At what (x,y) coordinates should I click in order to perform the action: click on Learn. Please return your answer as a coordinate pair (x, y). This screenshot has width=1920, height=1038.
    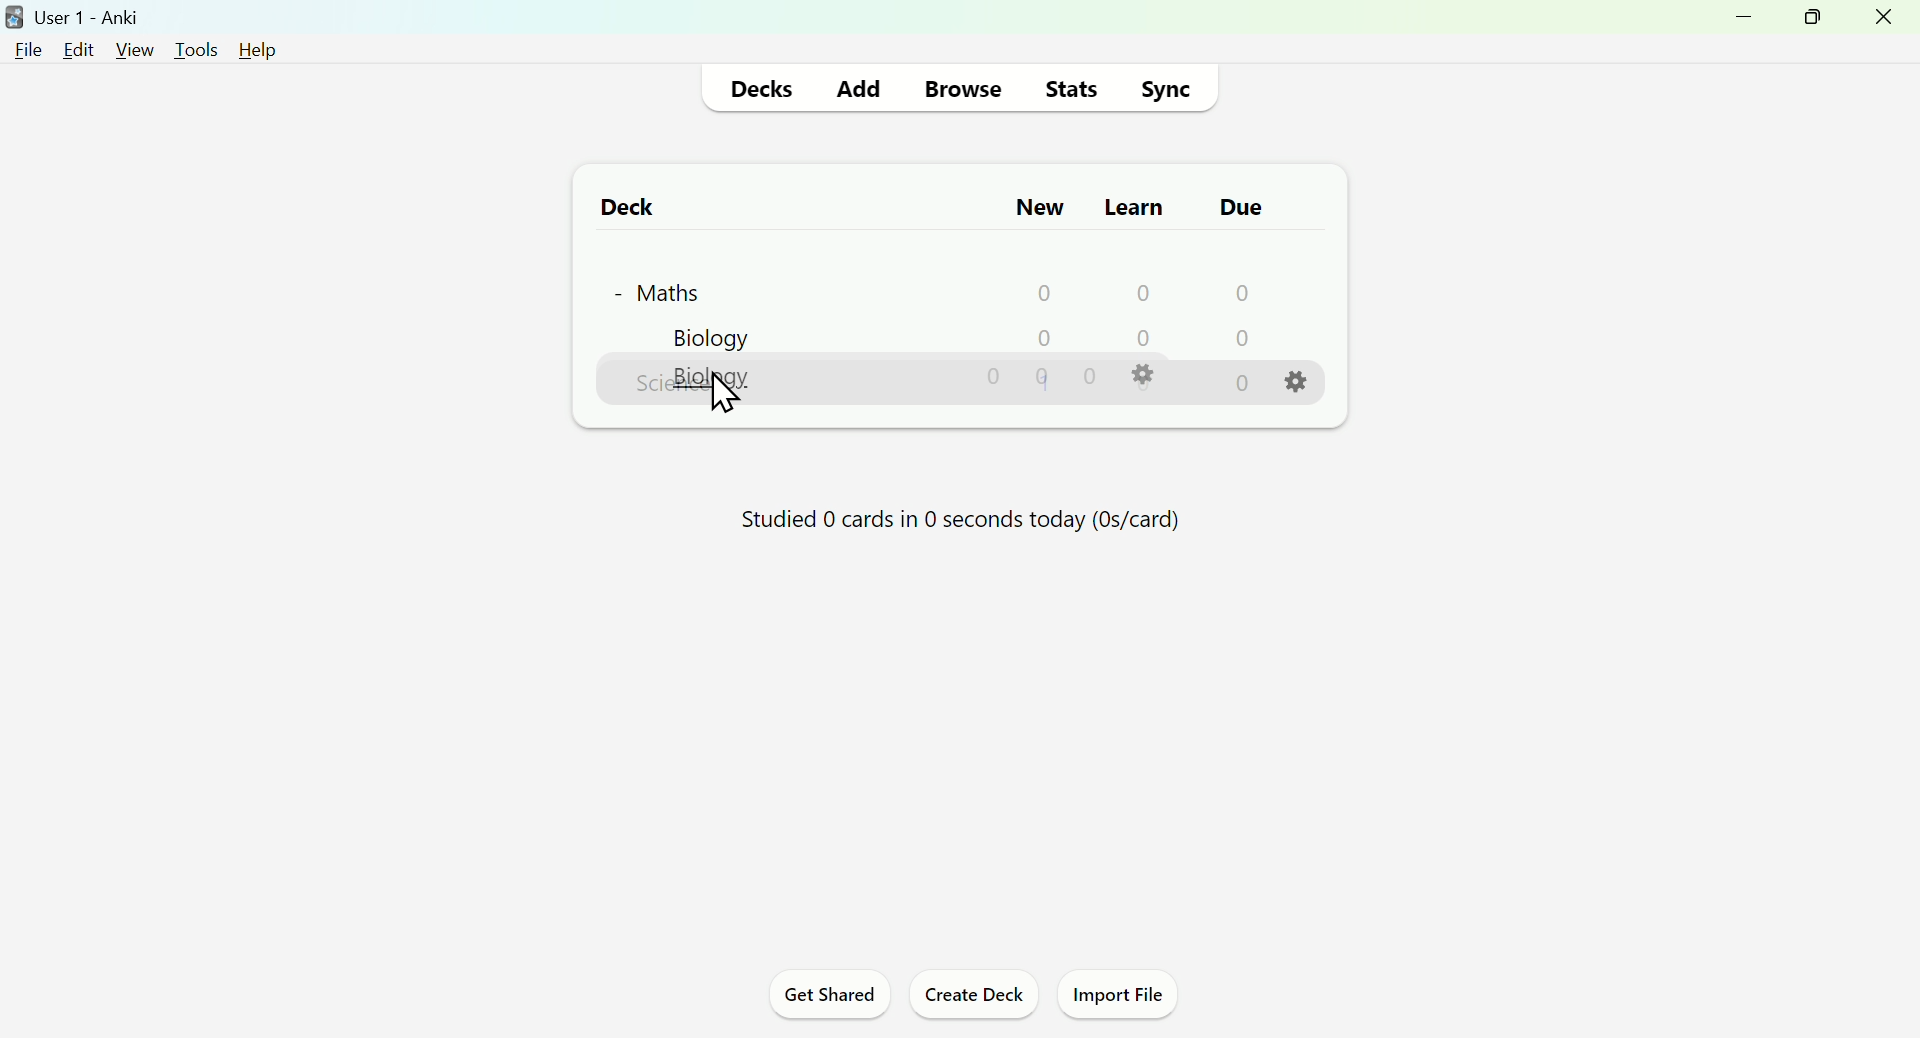
    Looking at the image, I should click on (1136, 206).